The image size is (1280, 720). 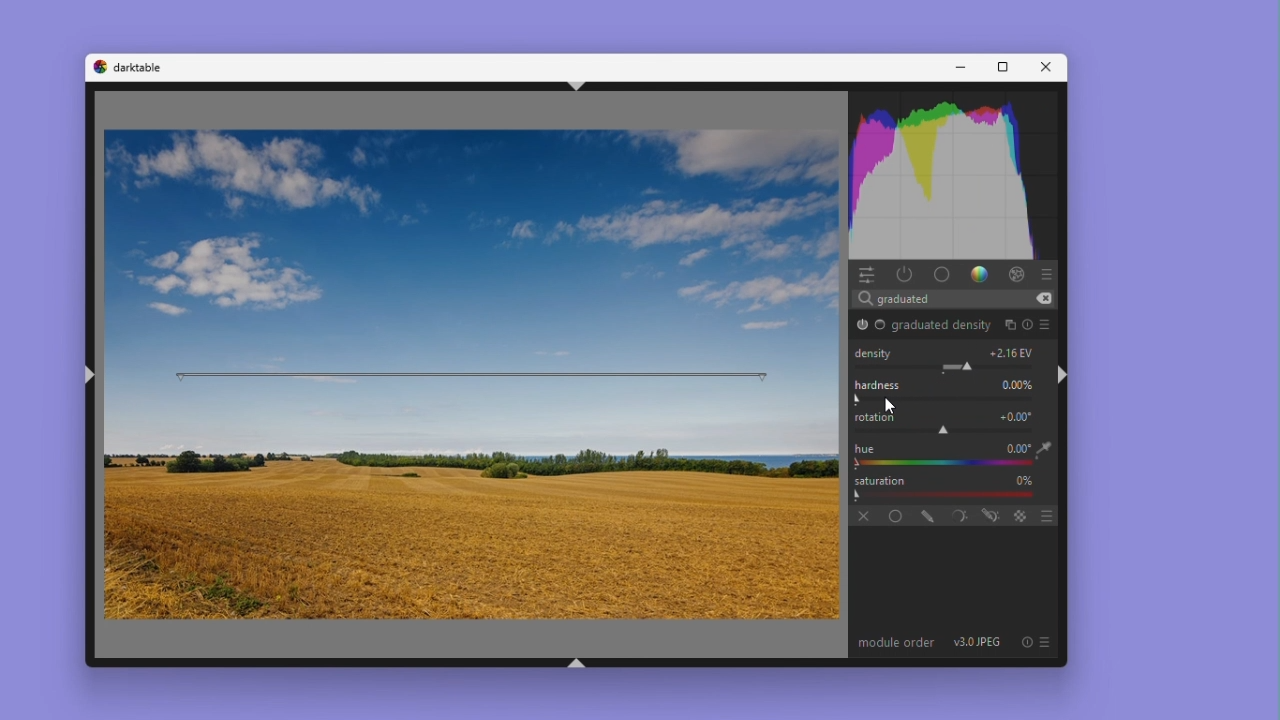 I want to click on +1.00 EV, so click(x=1013, y=352).